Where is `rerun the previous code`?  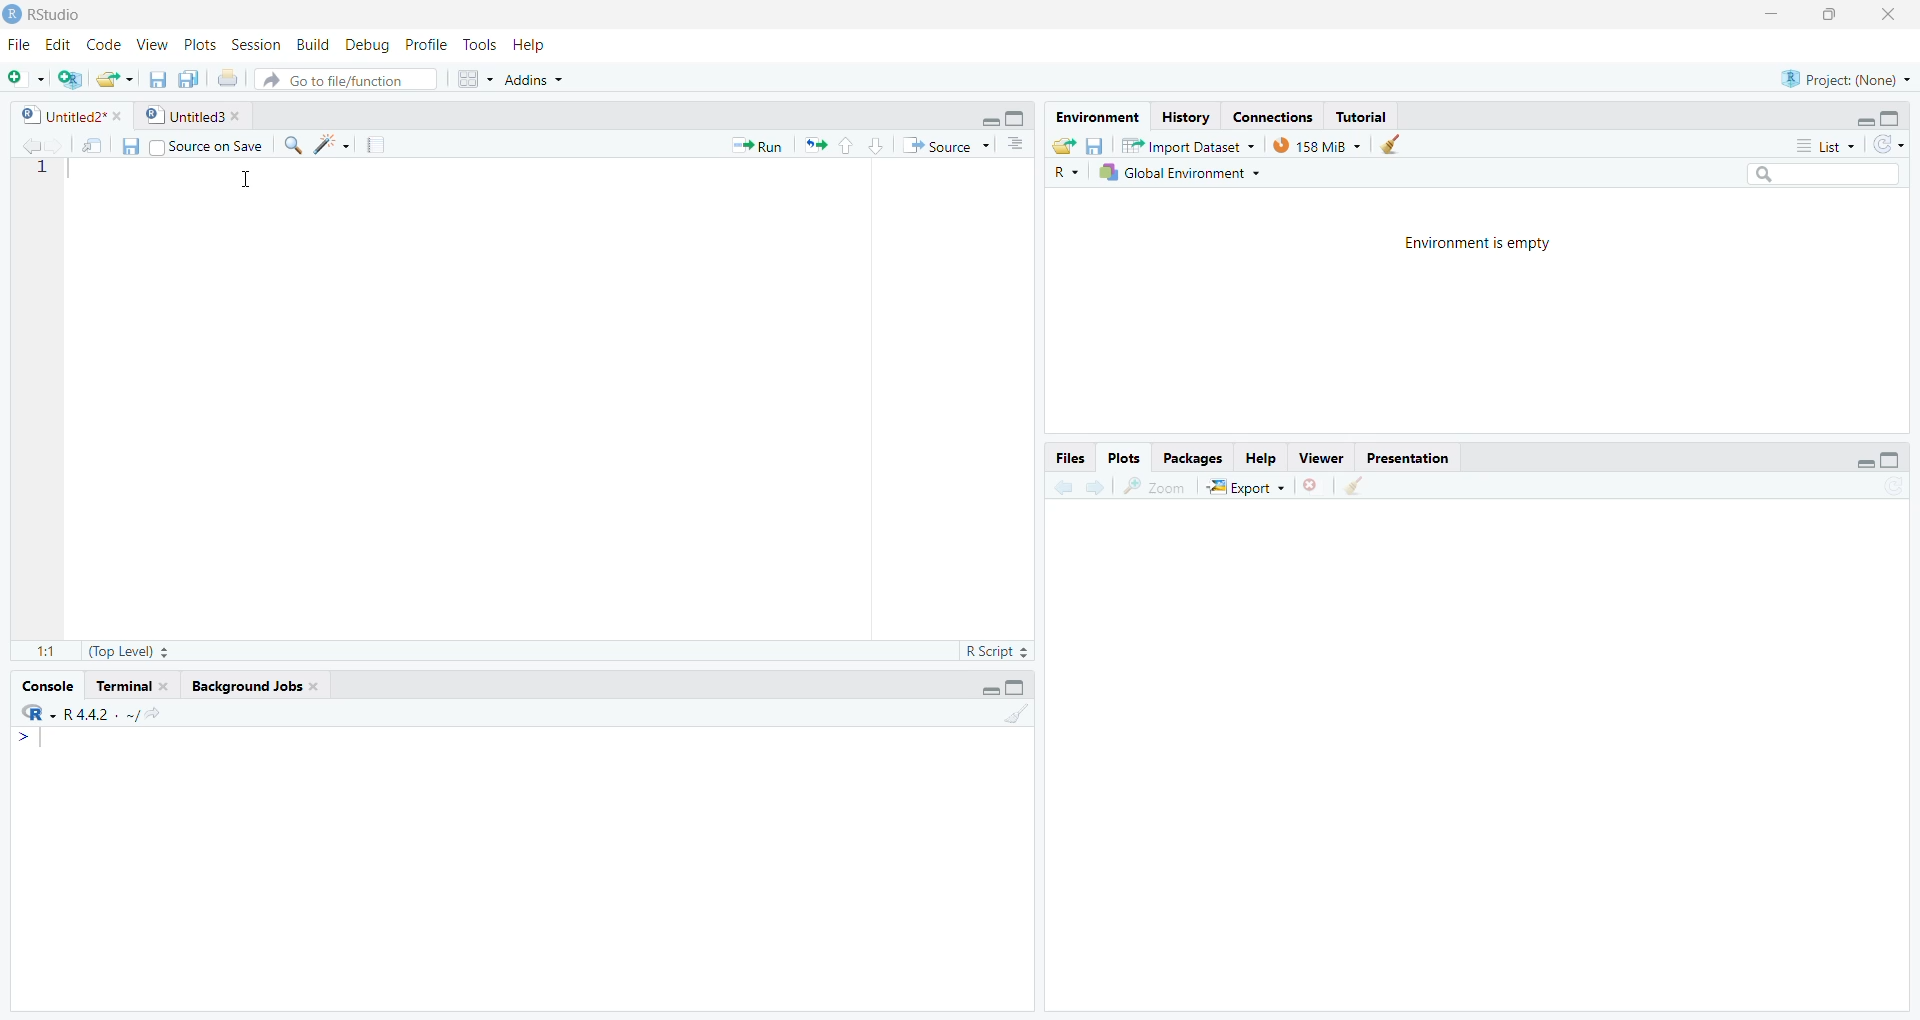 rerun the previous code is located at coordinates (813, 146).